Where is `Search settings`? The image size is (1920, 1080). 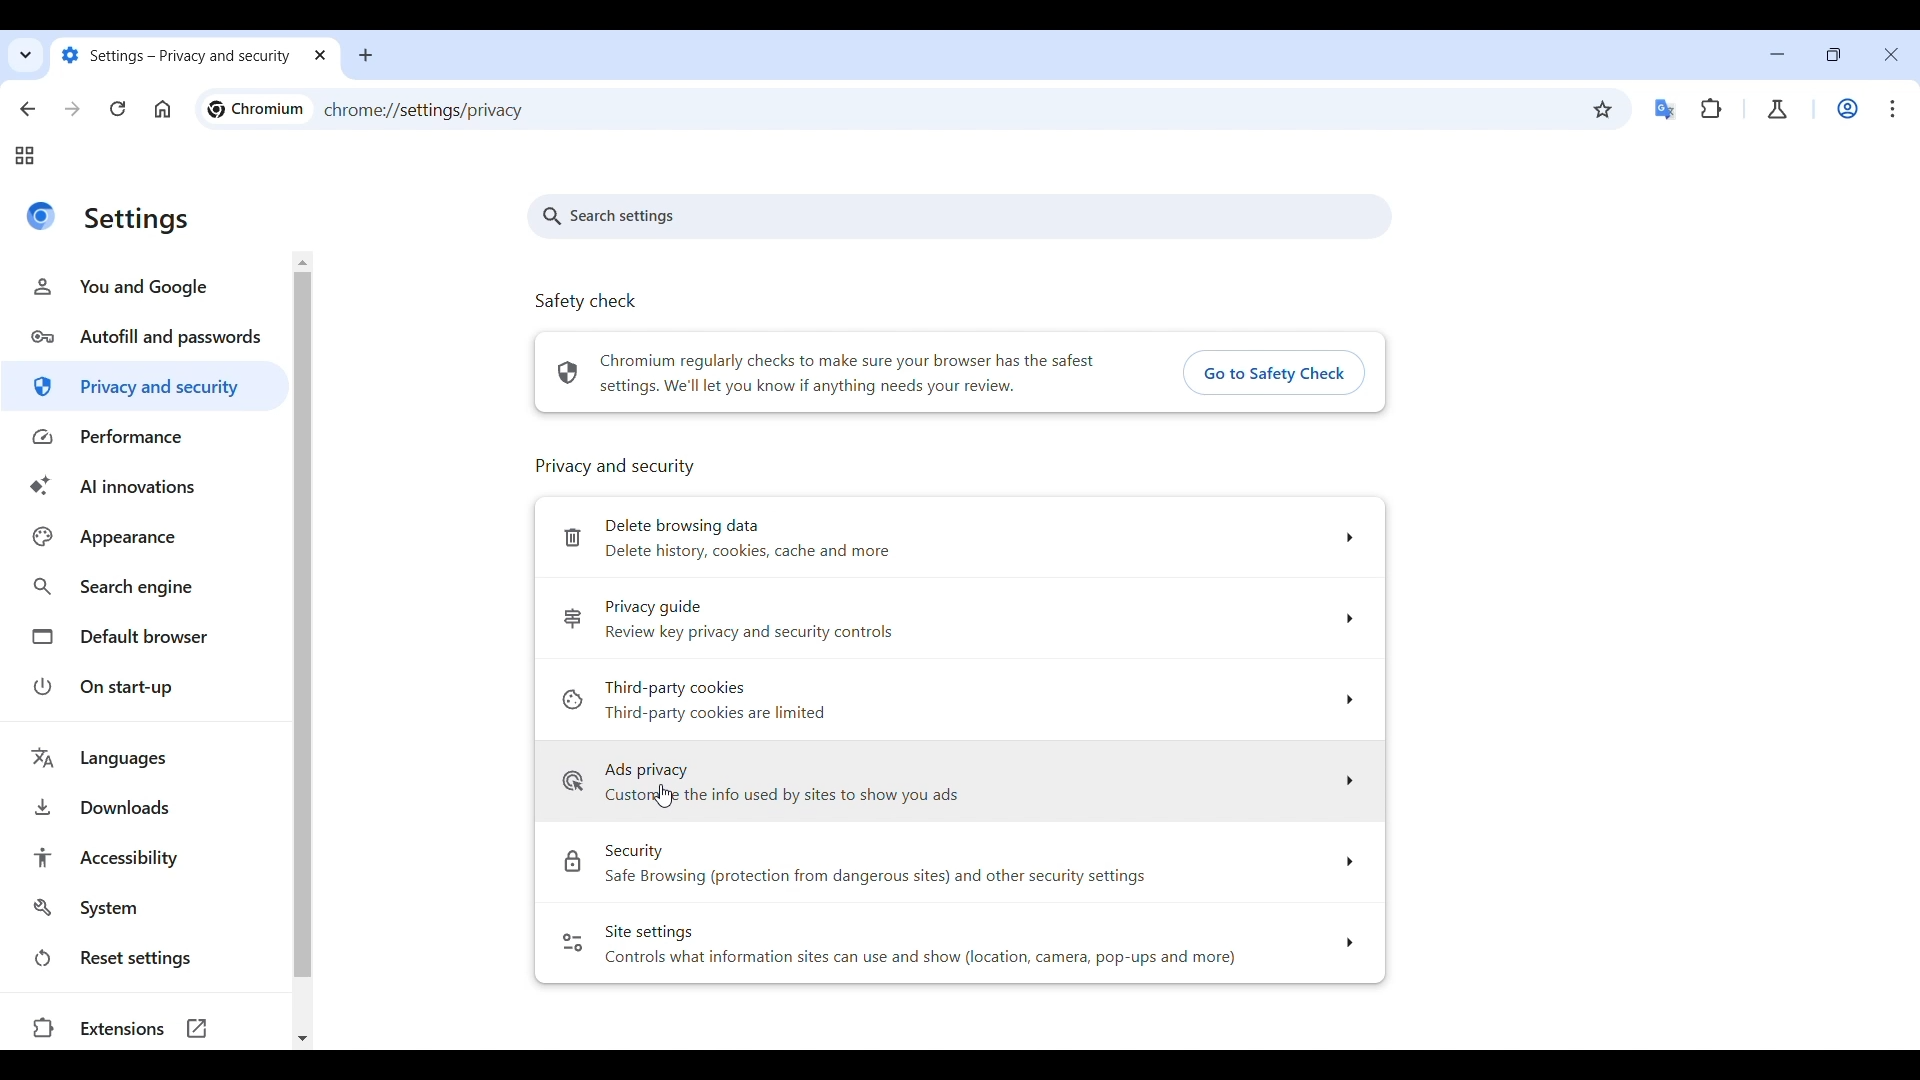
Search settings is located at coordinates (607, 217).